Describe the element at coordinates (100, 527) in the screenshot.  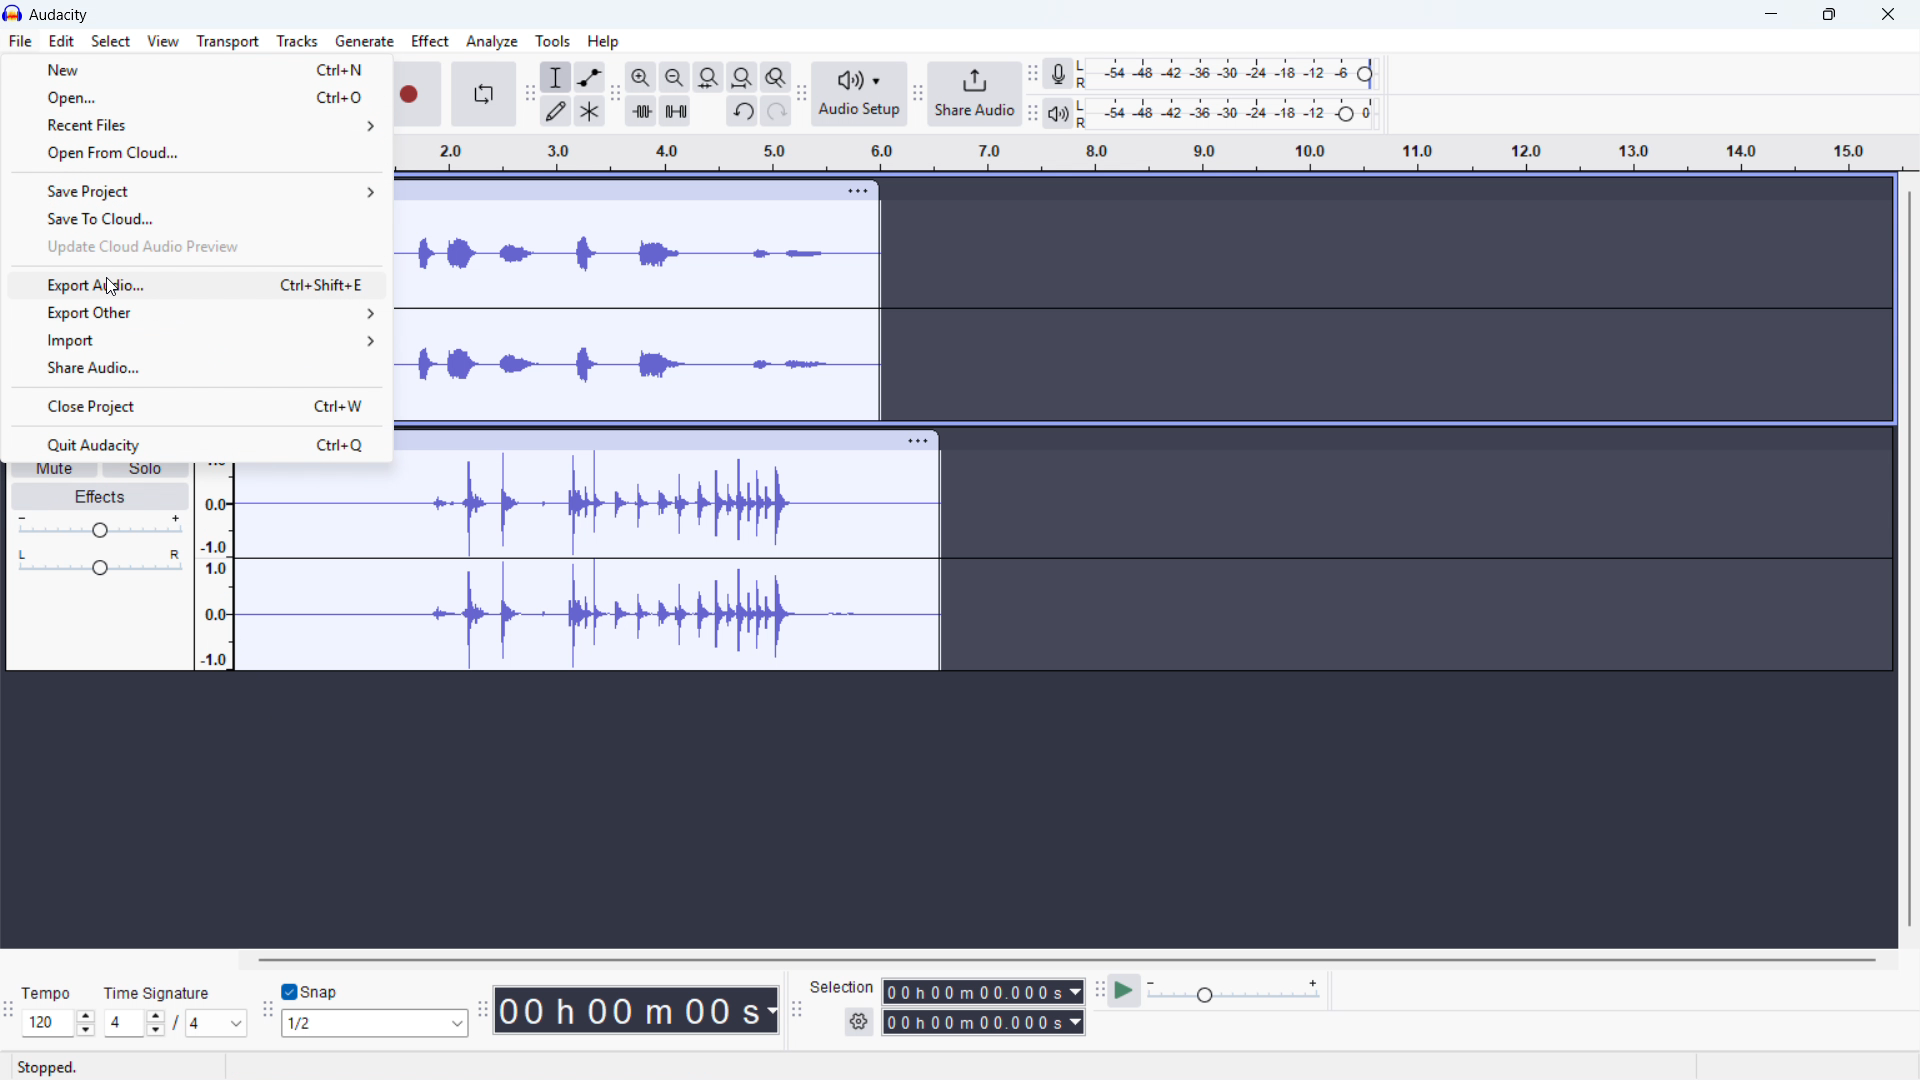
I see `gain ` at that location.